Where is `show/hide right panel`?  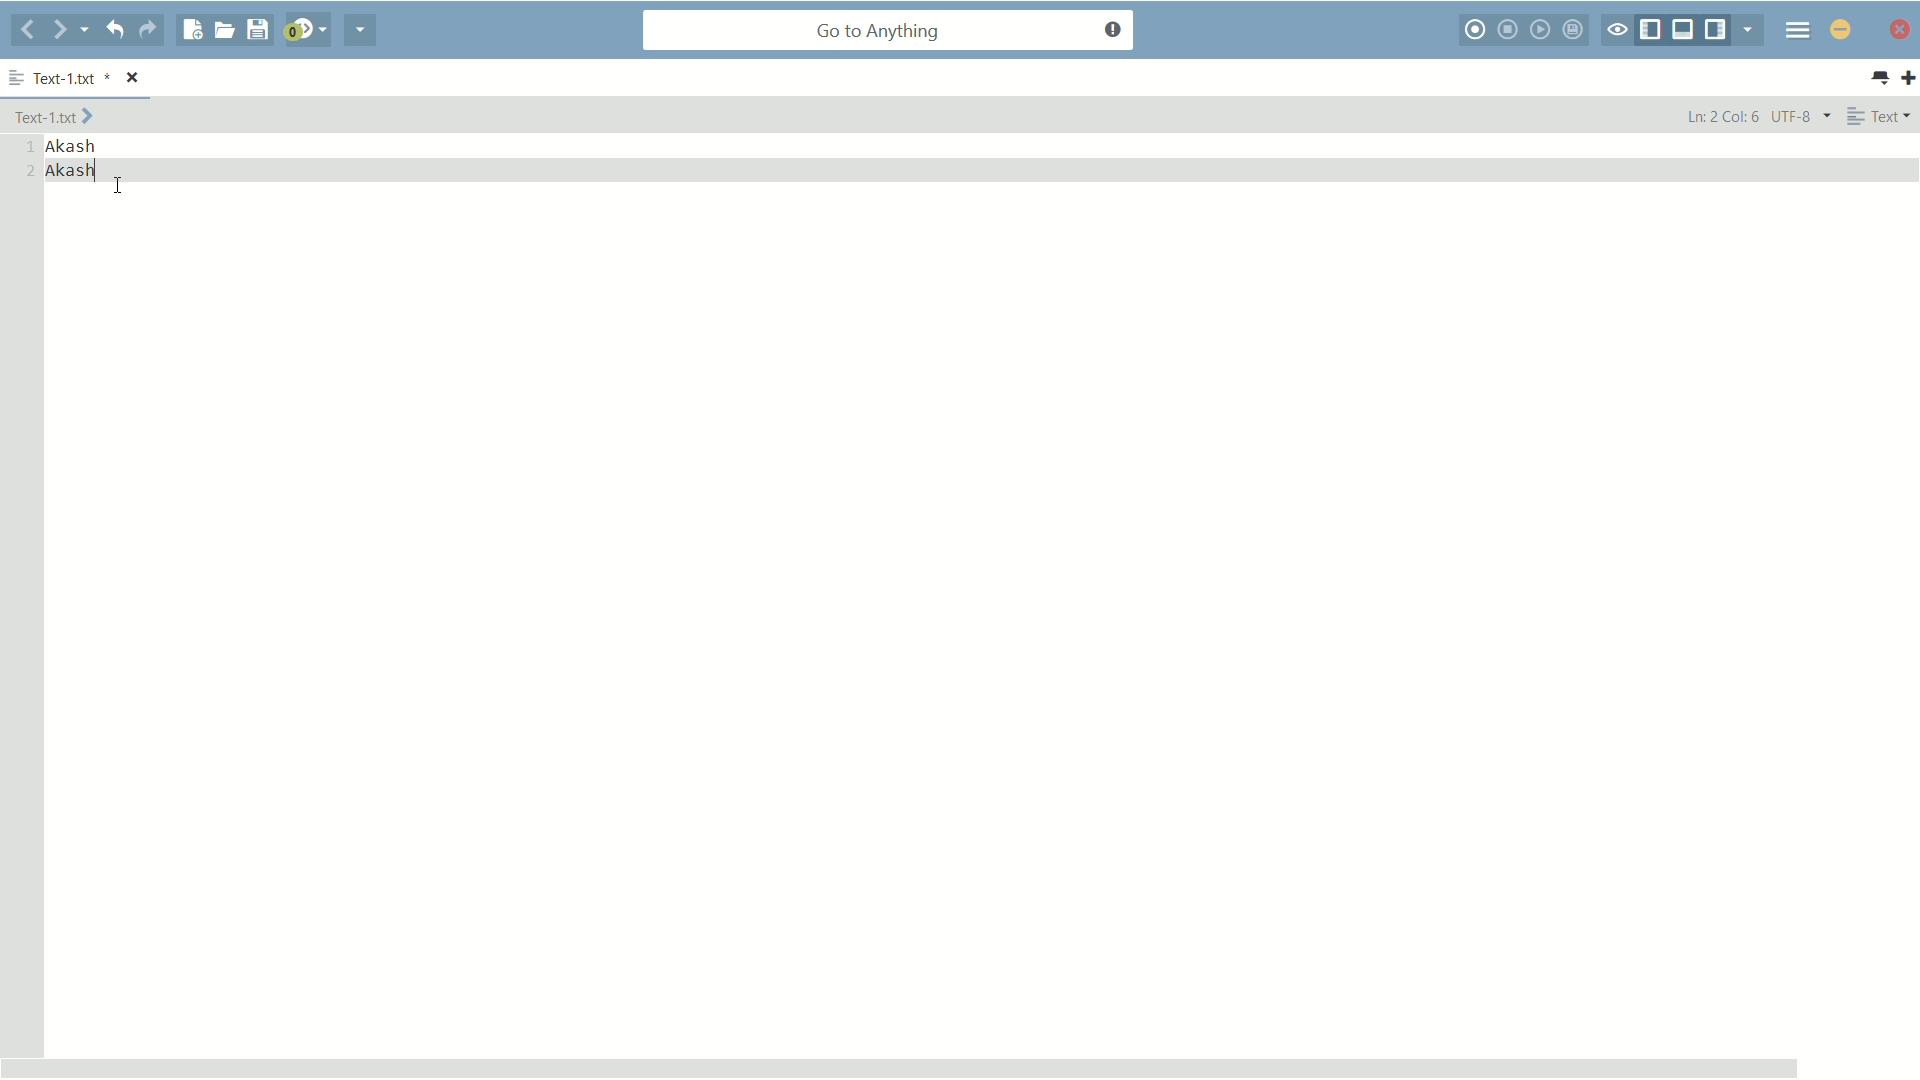 show/hide right panel is located at coordinates (1715, 30).